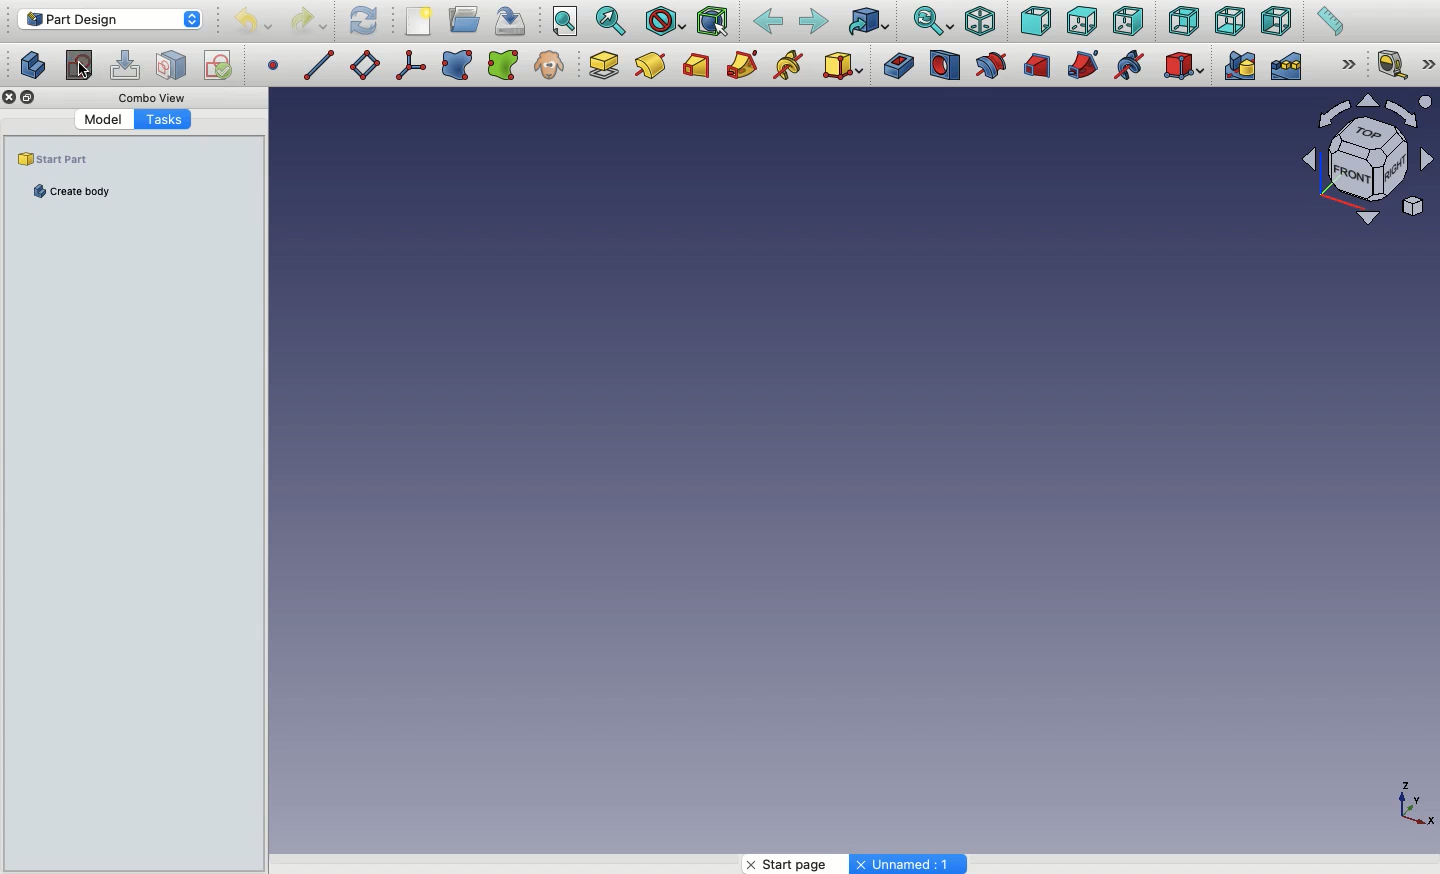 The height and width of the screenshot is (874, 1440). What do you see at coordinates (1391, 66) in the screenshot?
I see `Measure linear` at bounding box center [1391, 66].